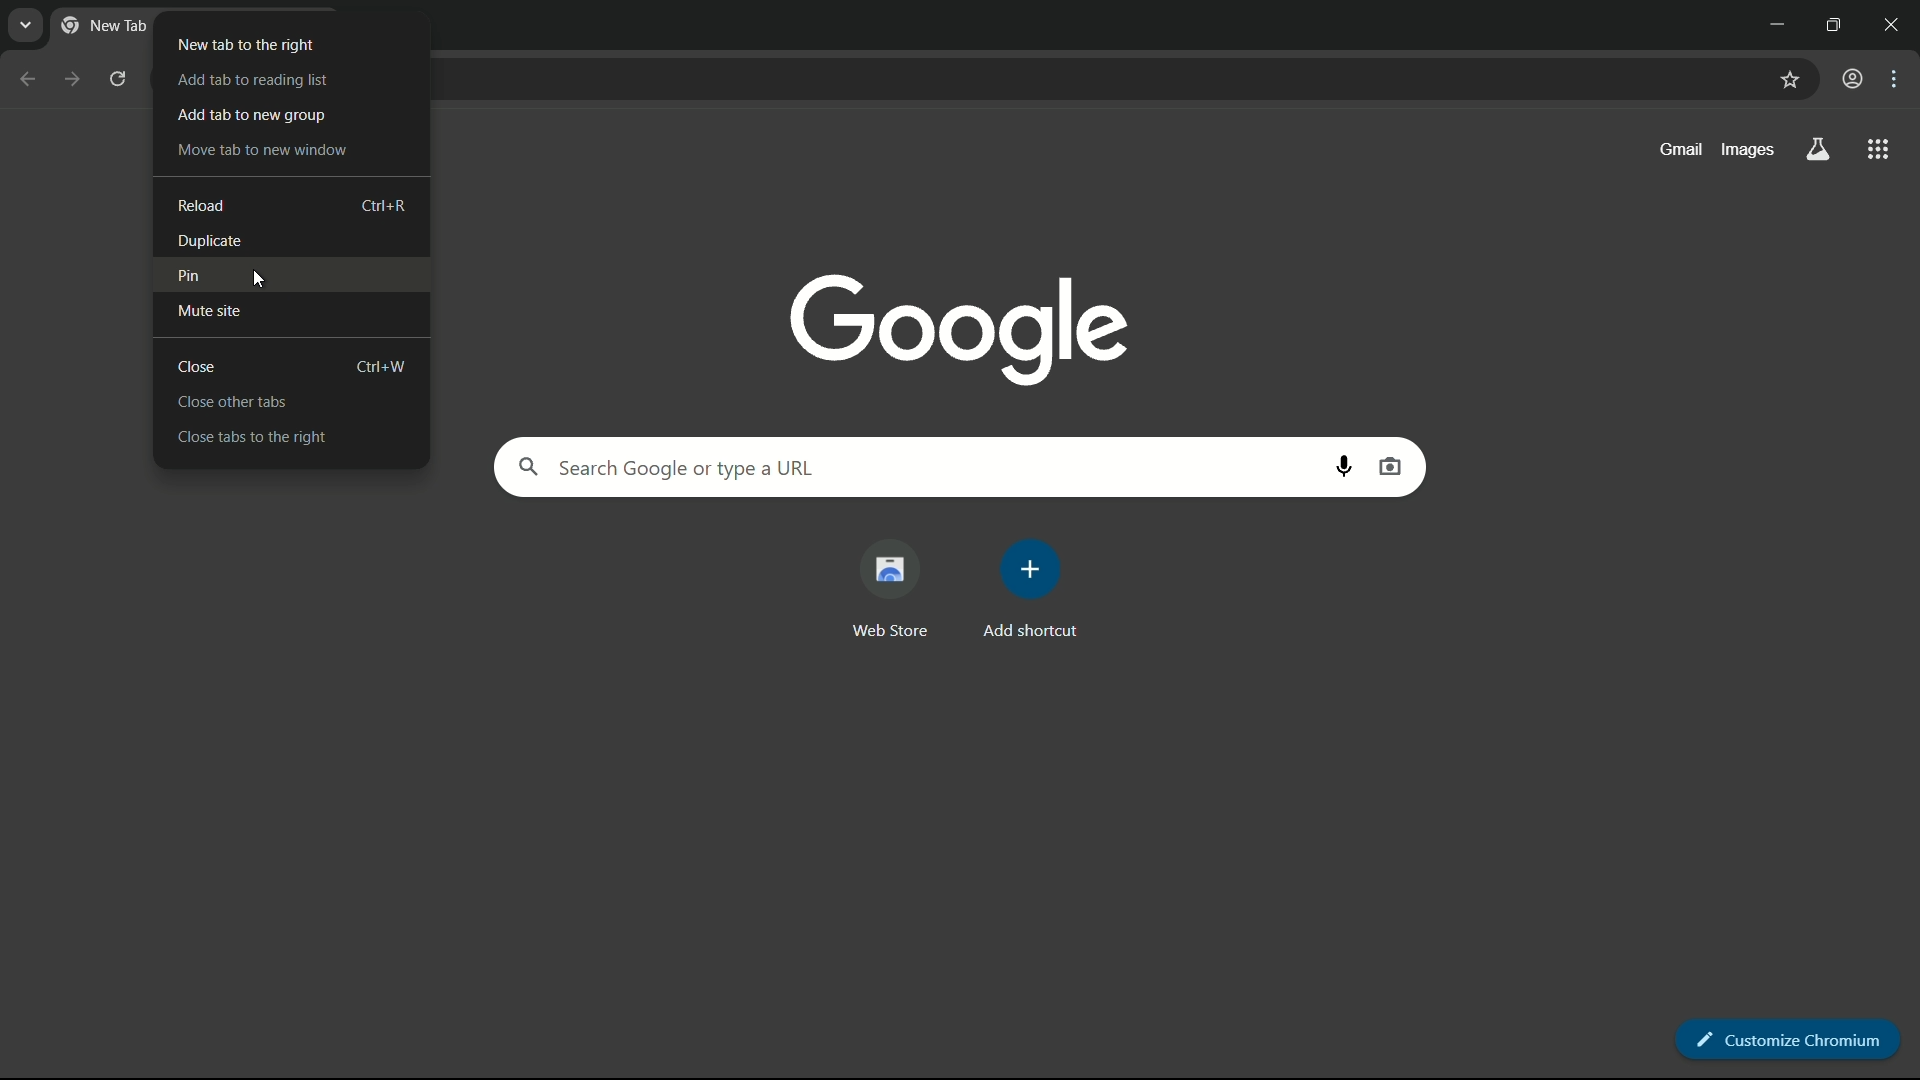 This screenshot has height=1080, width=1920. What do you see at coordinates (382, 366) in the screenshot?
I see `Ctrl + W` at bounding box center [382, 366].